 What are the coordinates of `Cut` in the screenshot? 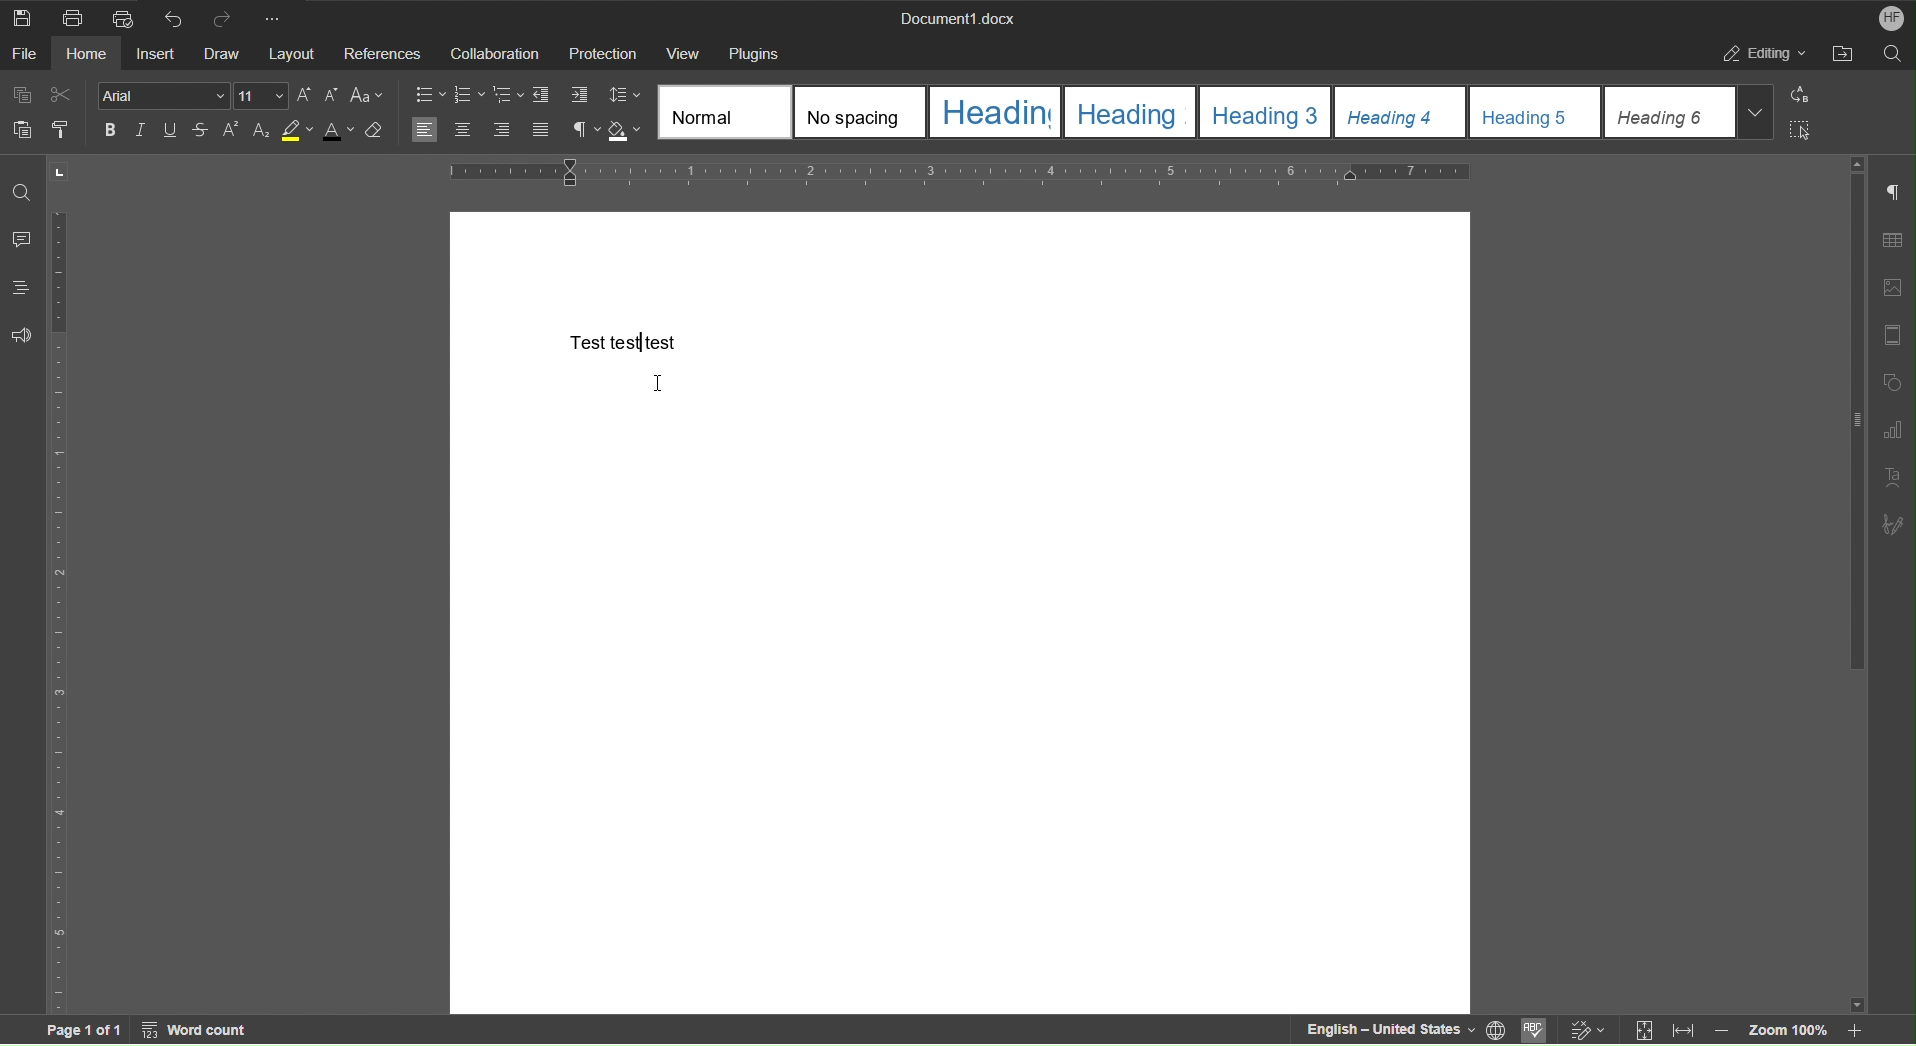 It's located at (62, 96).